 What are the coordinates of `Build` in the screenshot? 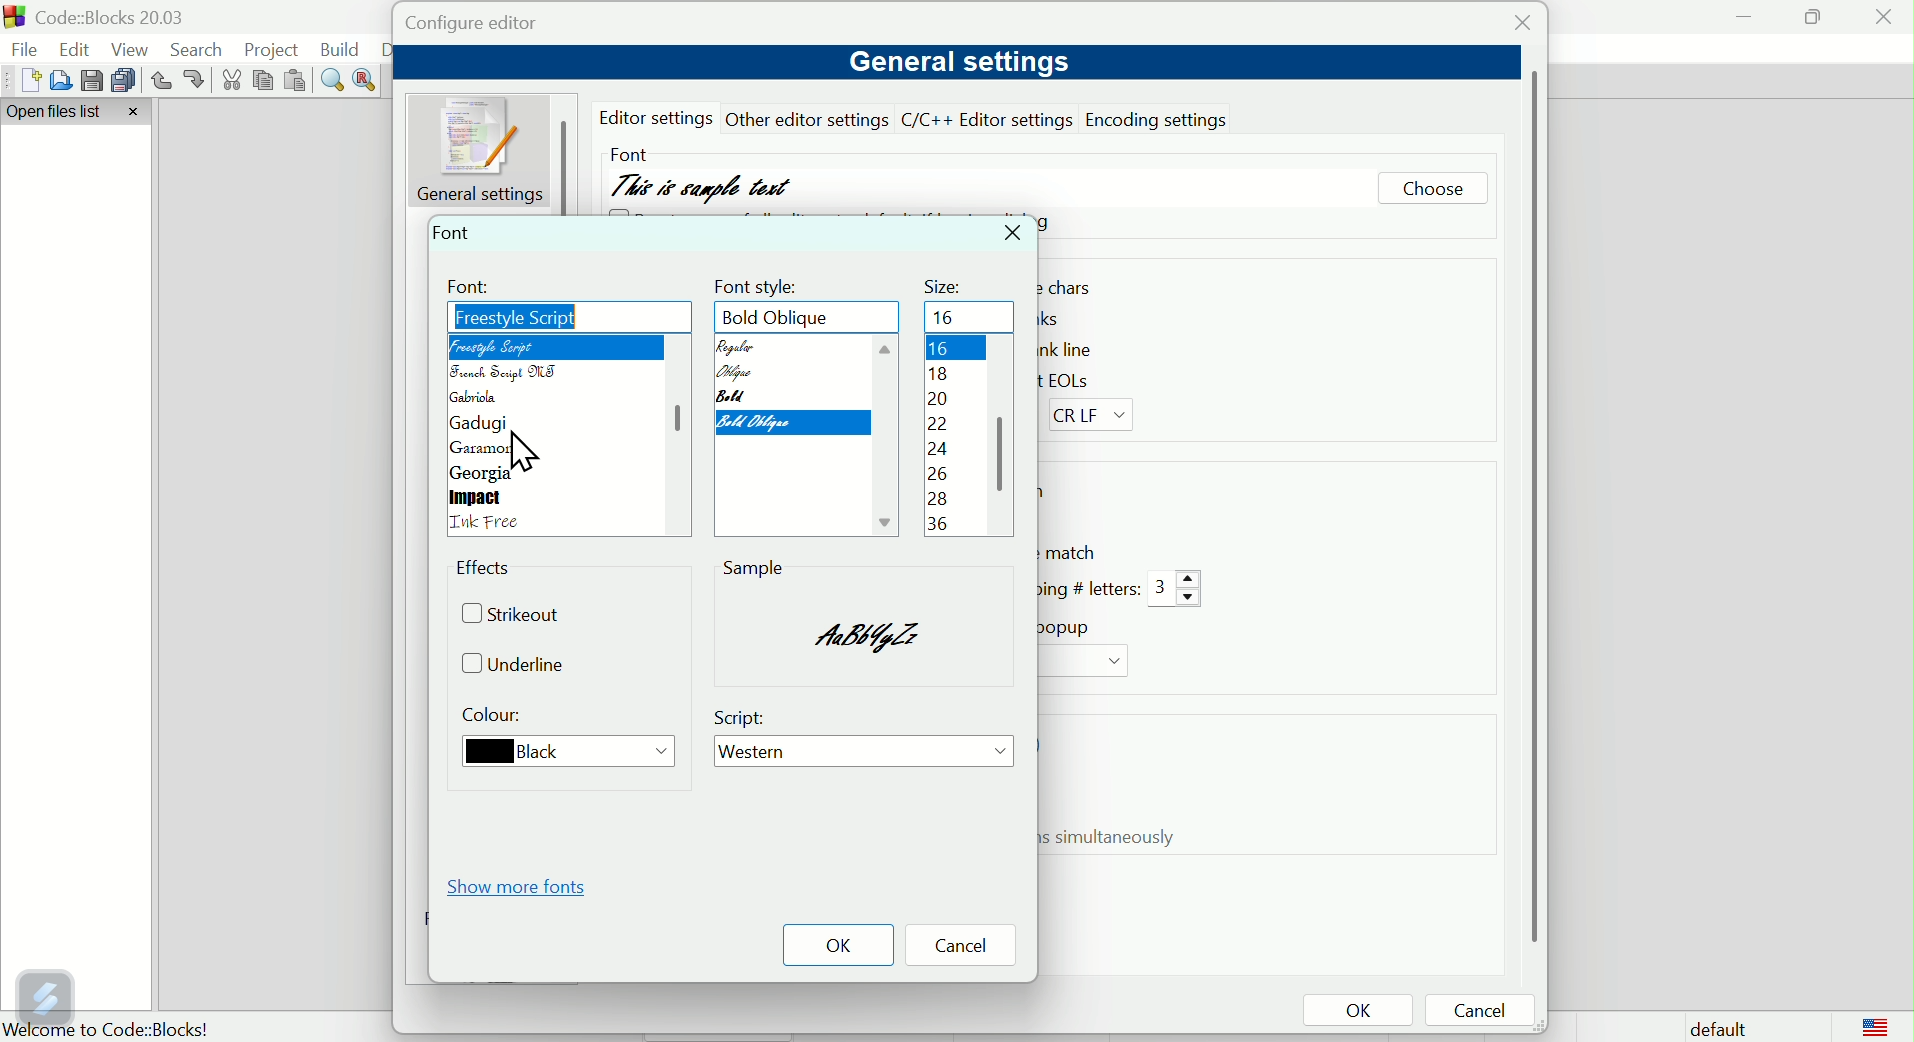 It's located at (341, 49).